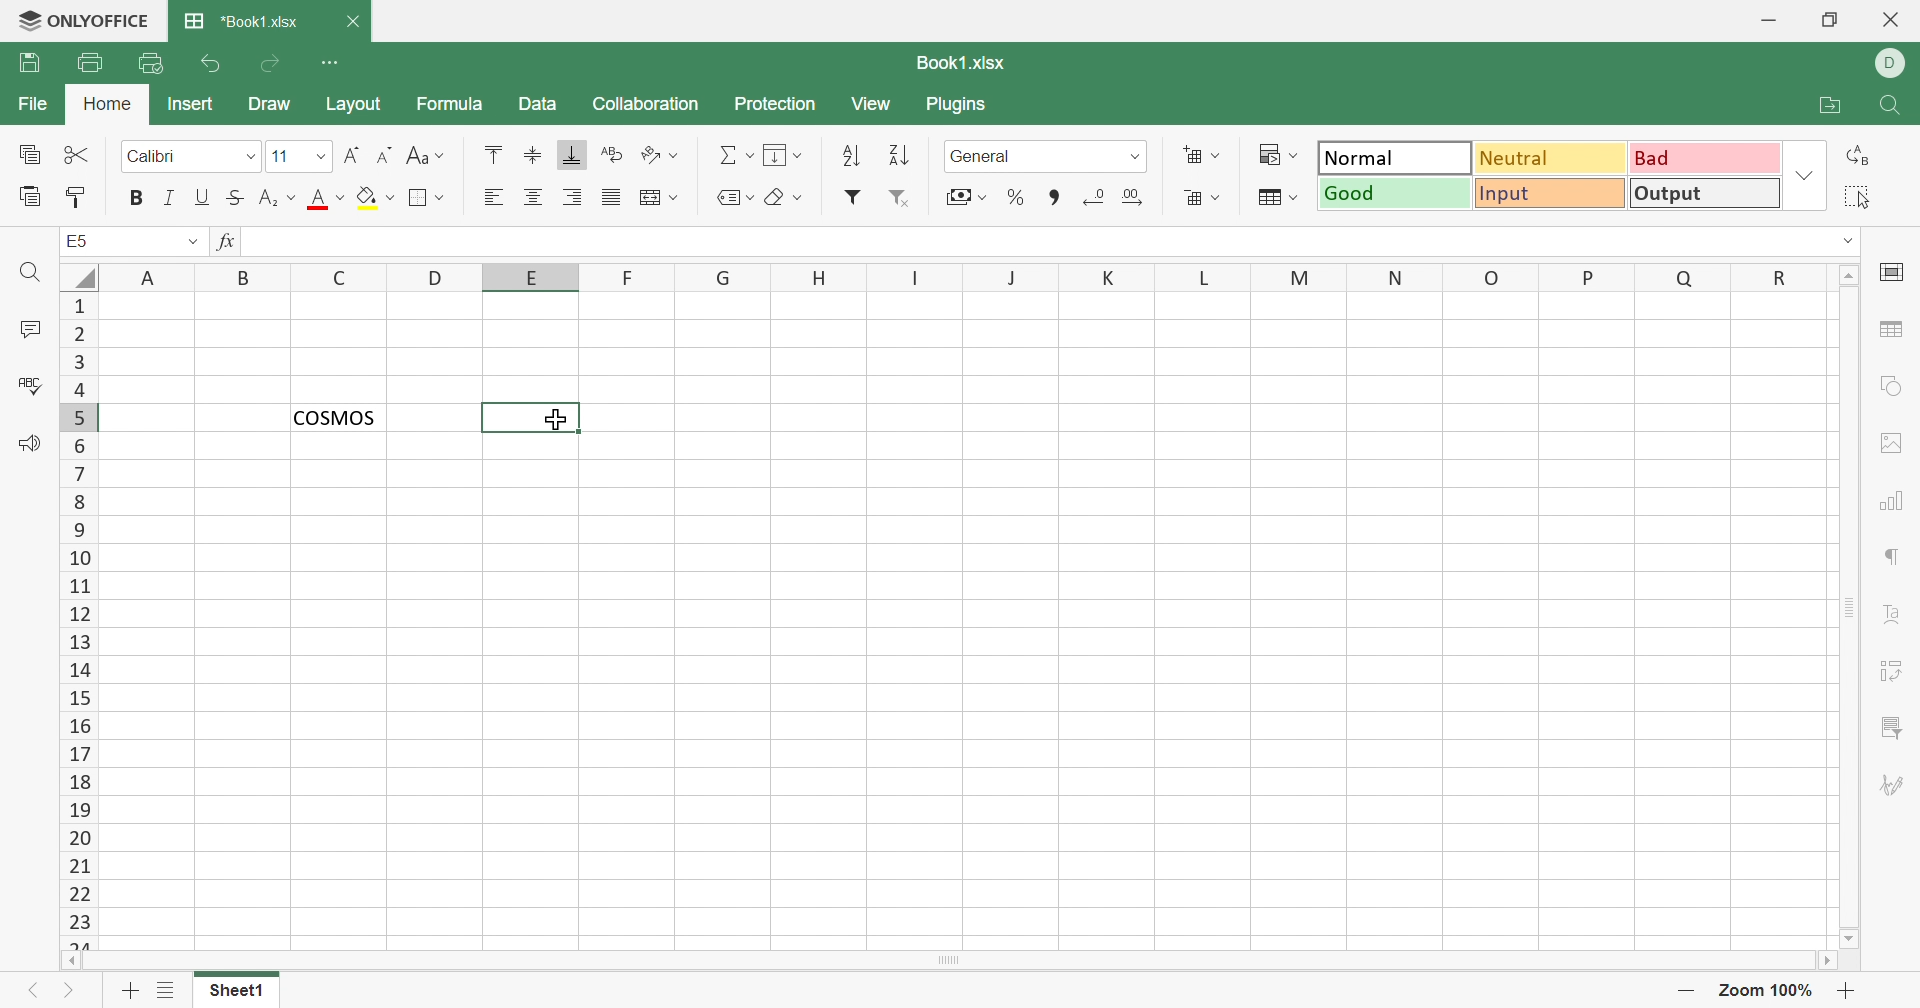 The image size is (1920, 1008). Describe the element at coordinates (323, 155) in the screenshot. I see `Drop down` at that location.